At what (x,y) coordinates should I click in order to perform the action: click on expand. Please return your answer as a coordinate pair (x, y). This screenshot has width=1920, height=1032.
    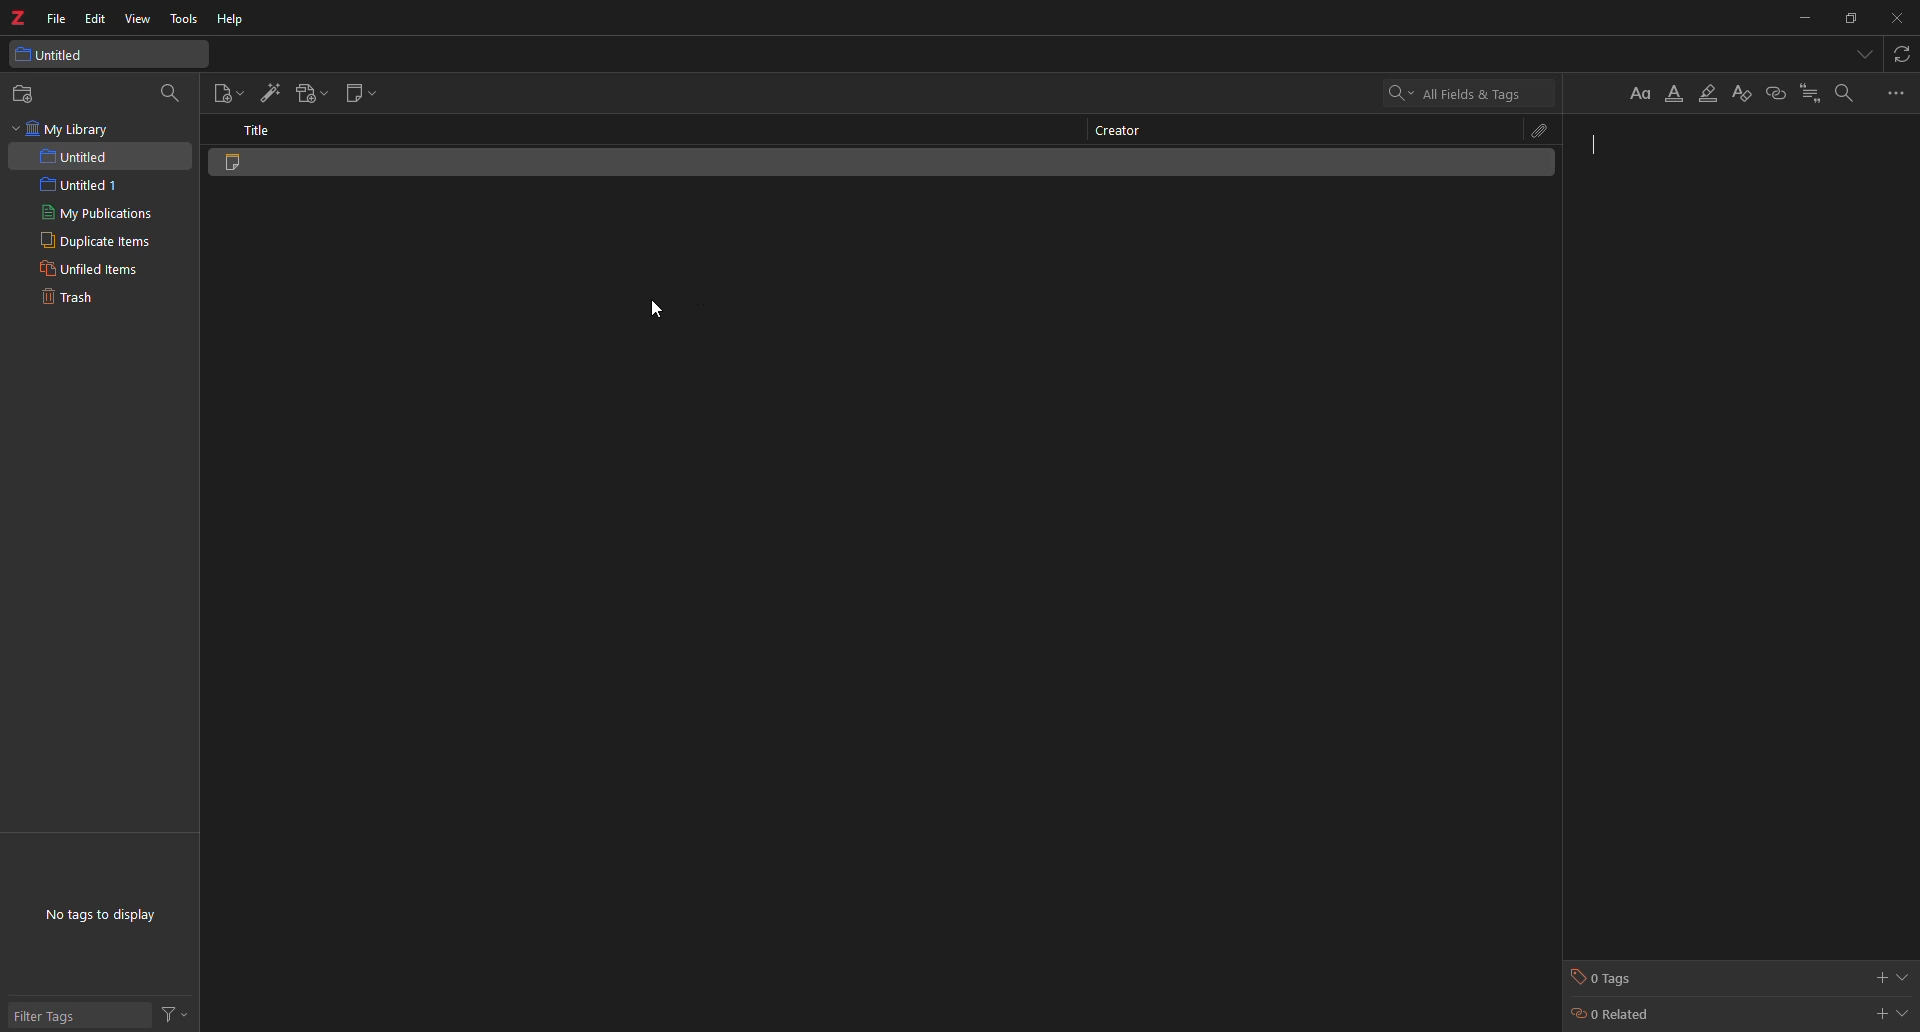
    Looking at the image, I should click on (1906, 1016).